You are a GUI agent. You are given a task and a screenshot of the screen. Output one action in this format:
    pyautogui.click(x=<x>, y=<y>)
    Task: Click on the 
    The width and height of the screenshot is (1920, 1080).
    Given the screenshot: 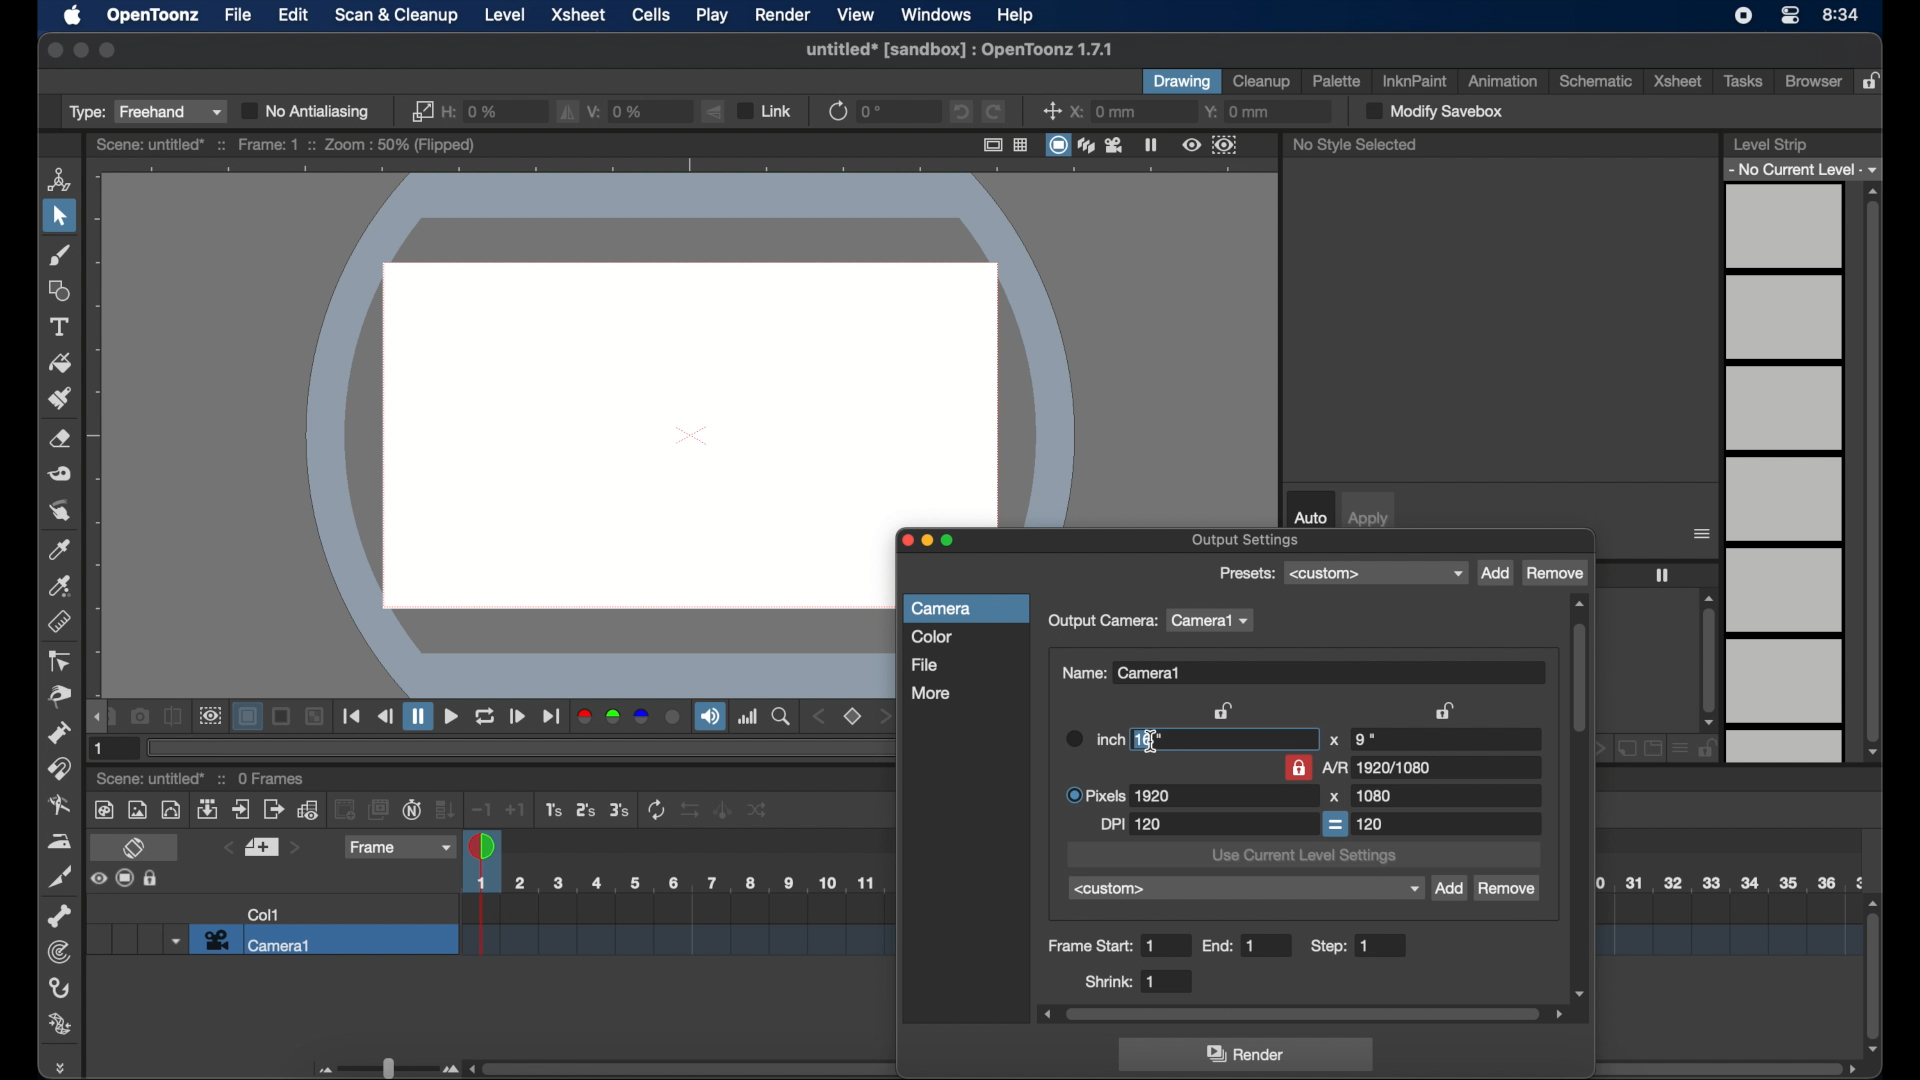 What is the action you would take?
    pyautogui.click(x=1684, y=750)
    